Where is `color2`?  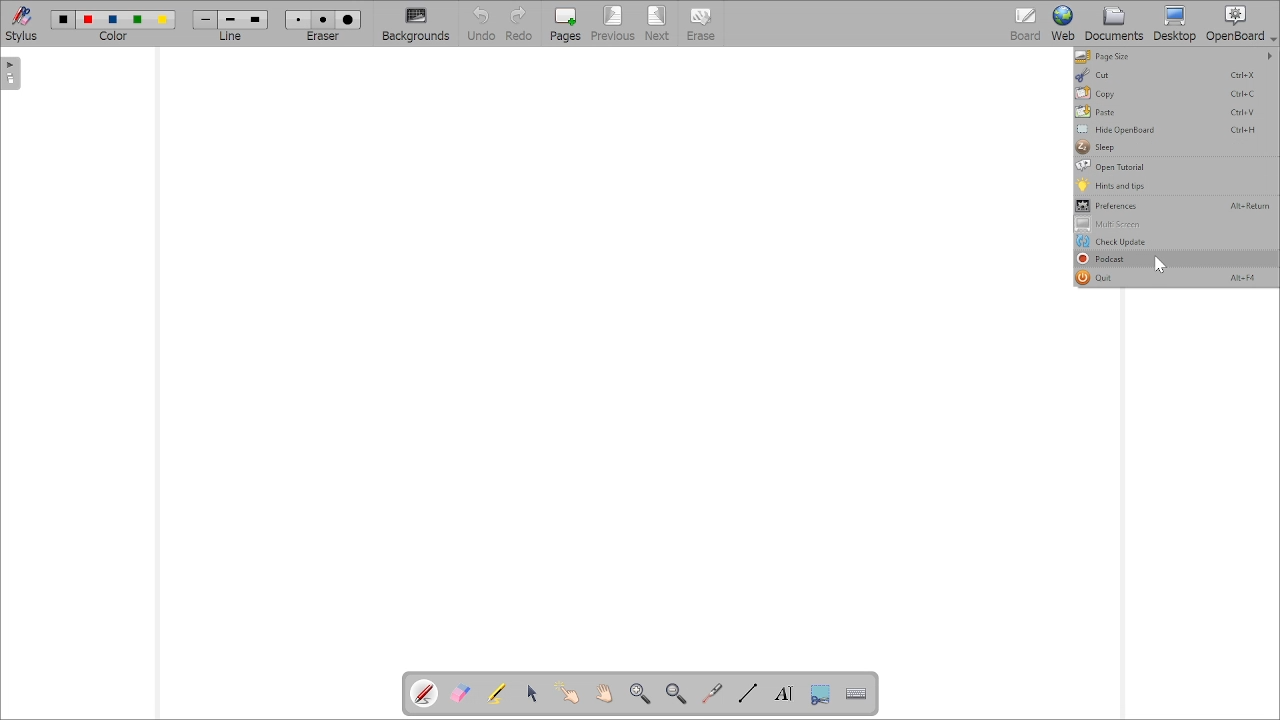
color2 is located at coordinates (88, 19).